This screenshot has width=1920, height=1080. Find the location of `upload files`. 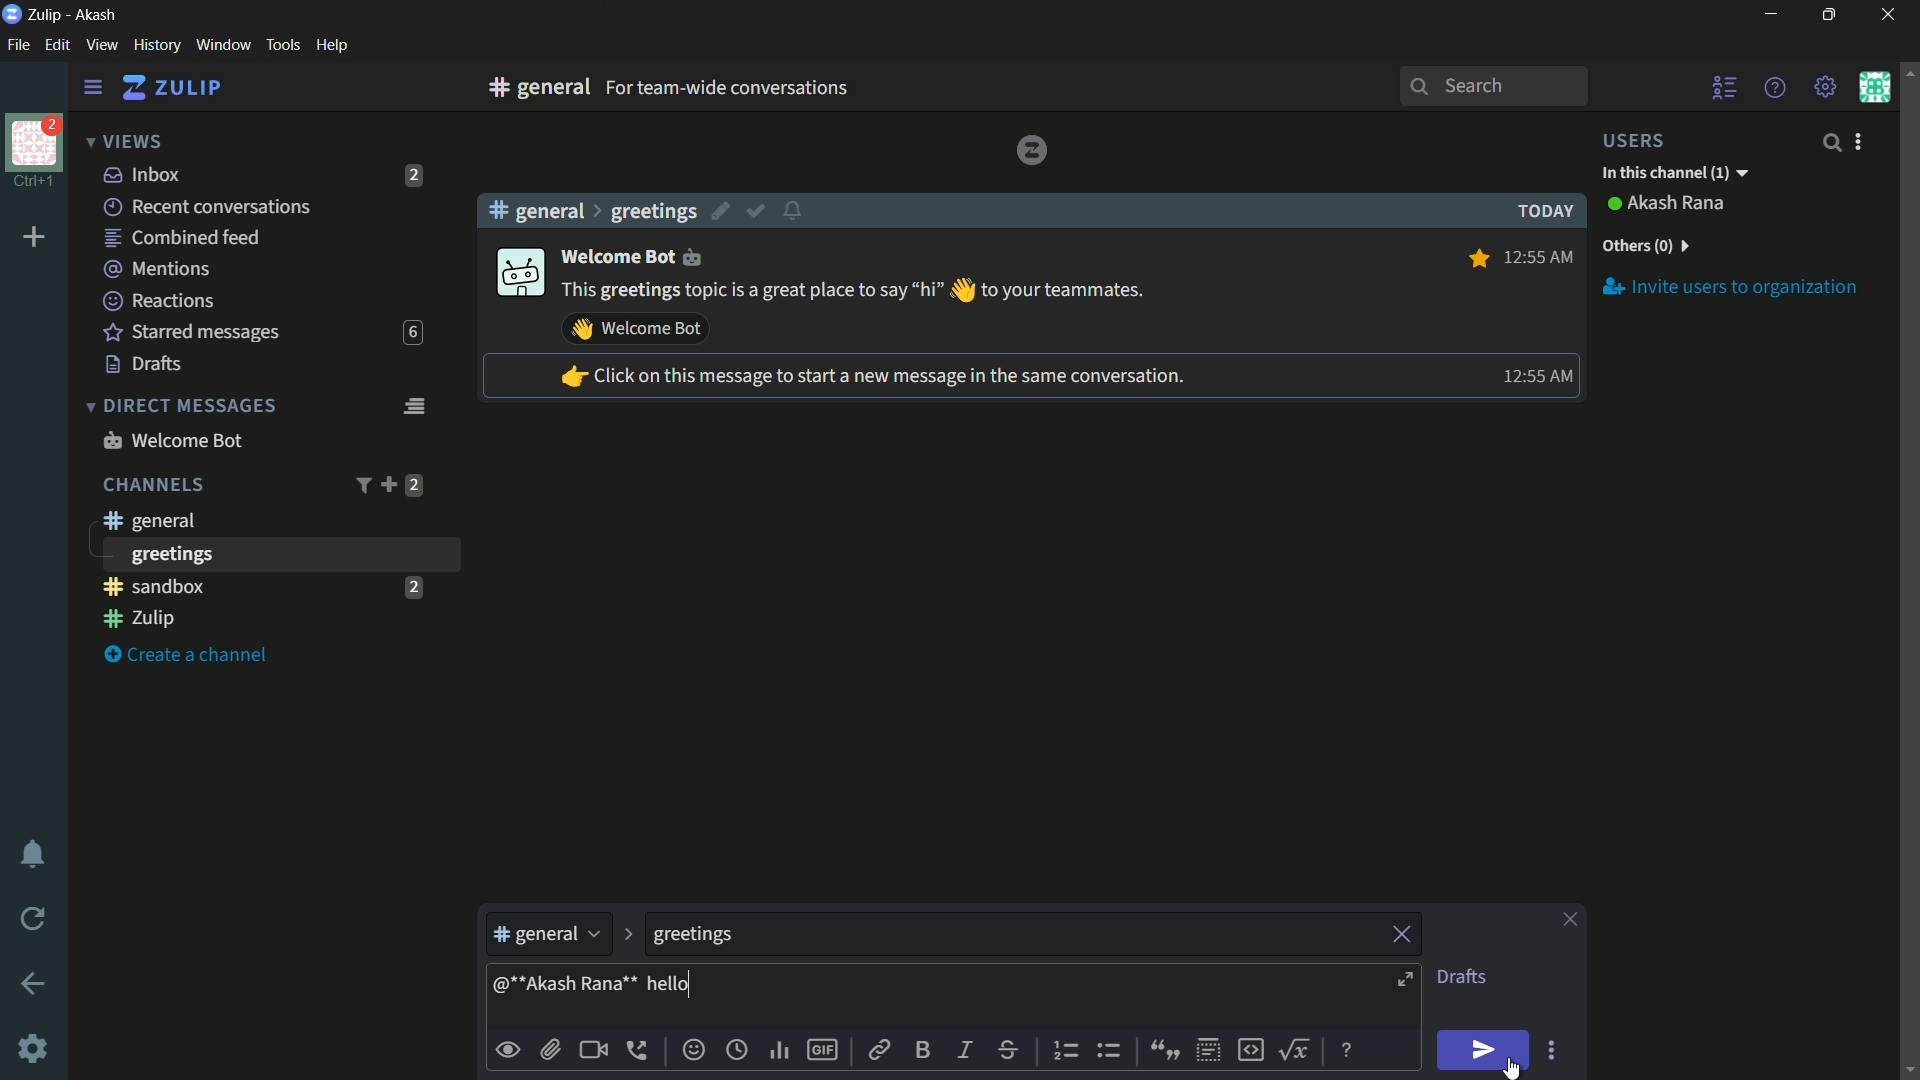

upload files is located at coordinates (550, 1050).